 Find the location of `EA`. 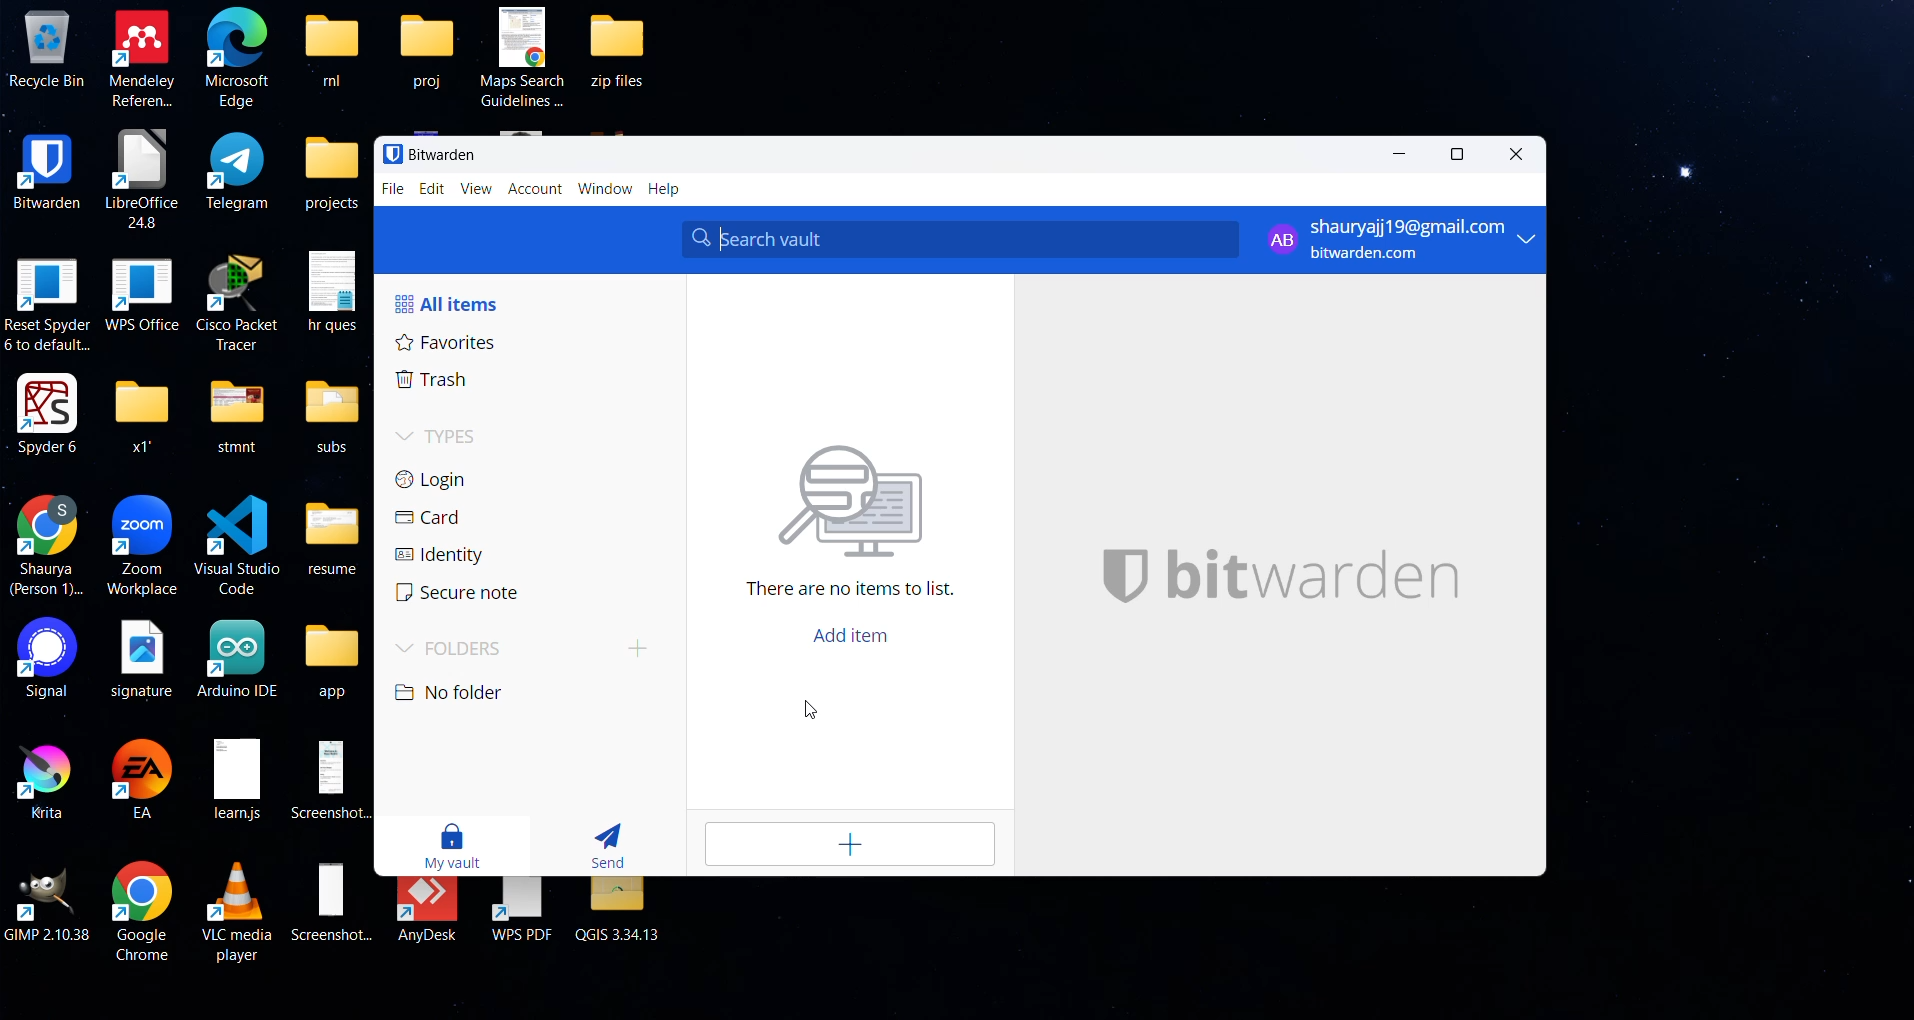

EA is located at coordinates (144, 779).